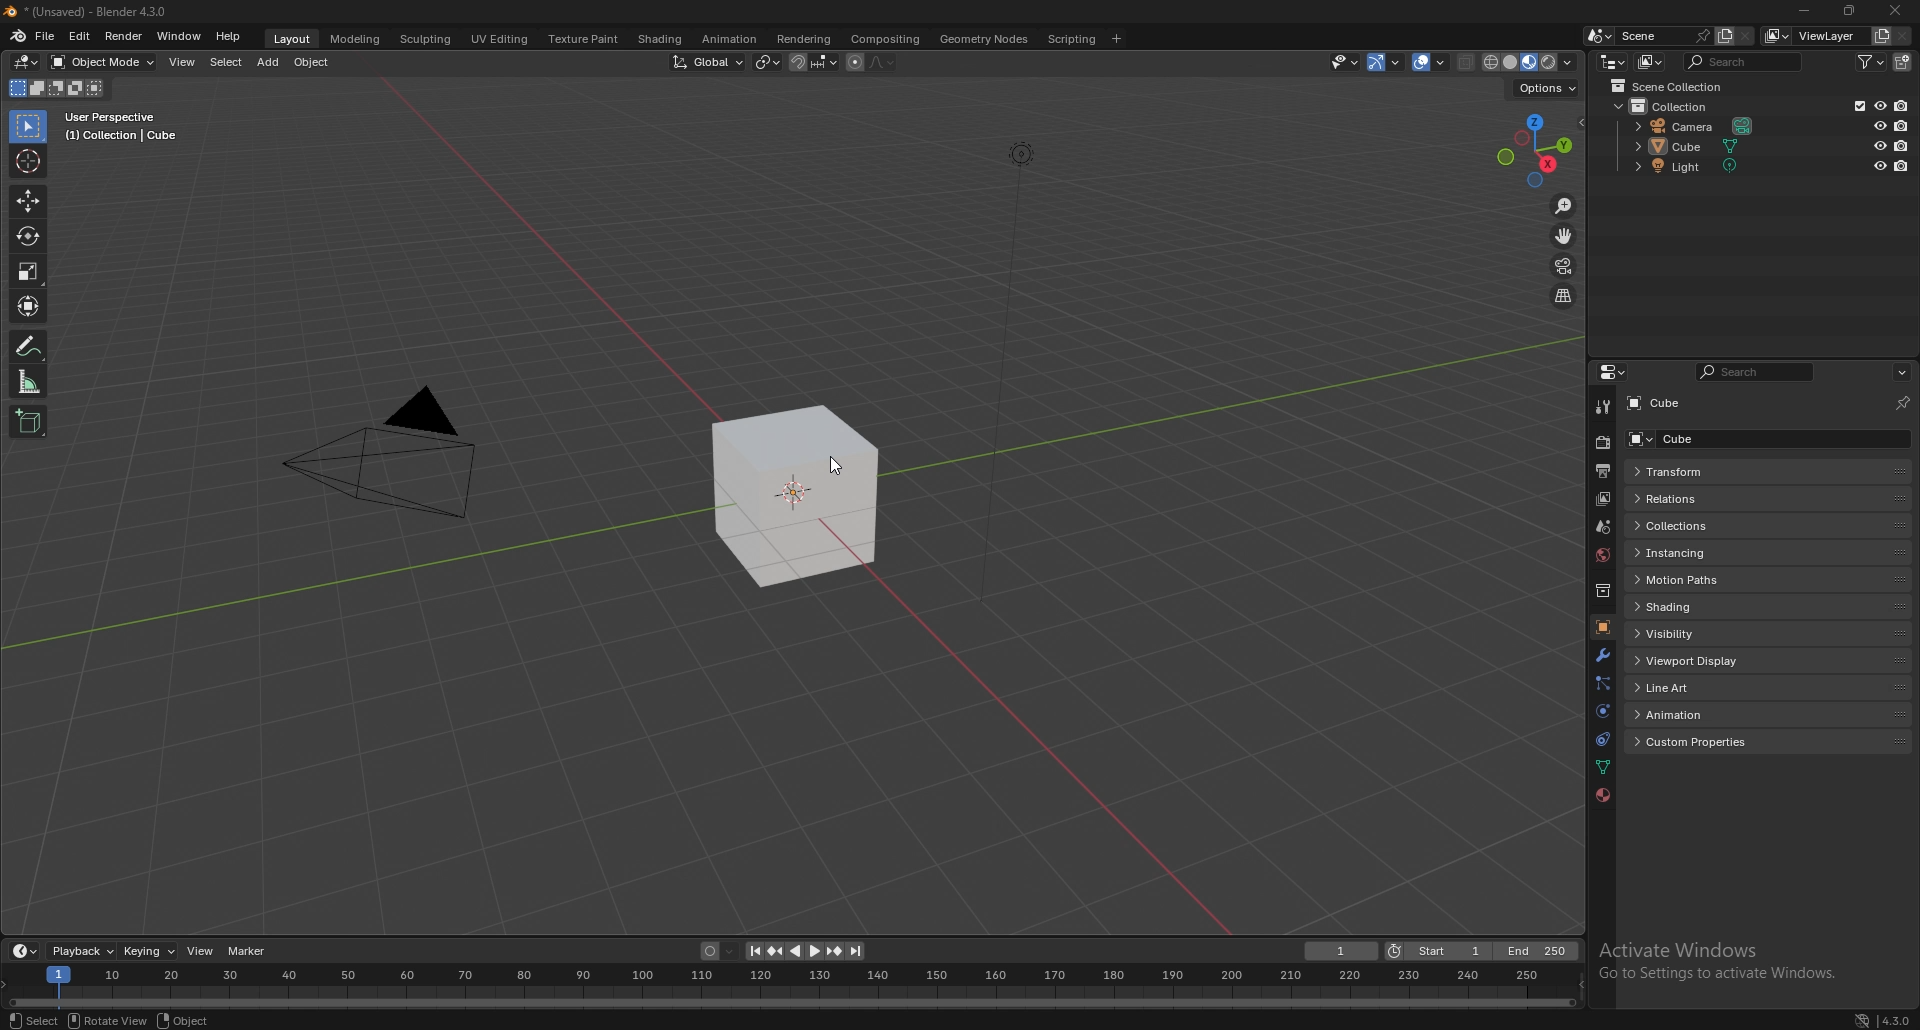  What do you see at coordinates (16, 37) in the screenshot?
I see `blender` at bounding box center [16, 37].